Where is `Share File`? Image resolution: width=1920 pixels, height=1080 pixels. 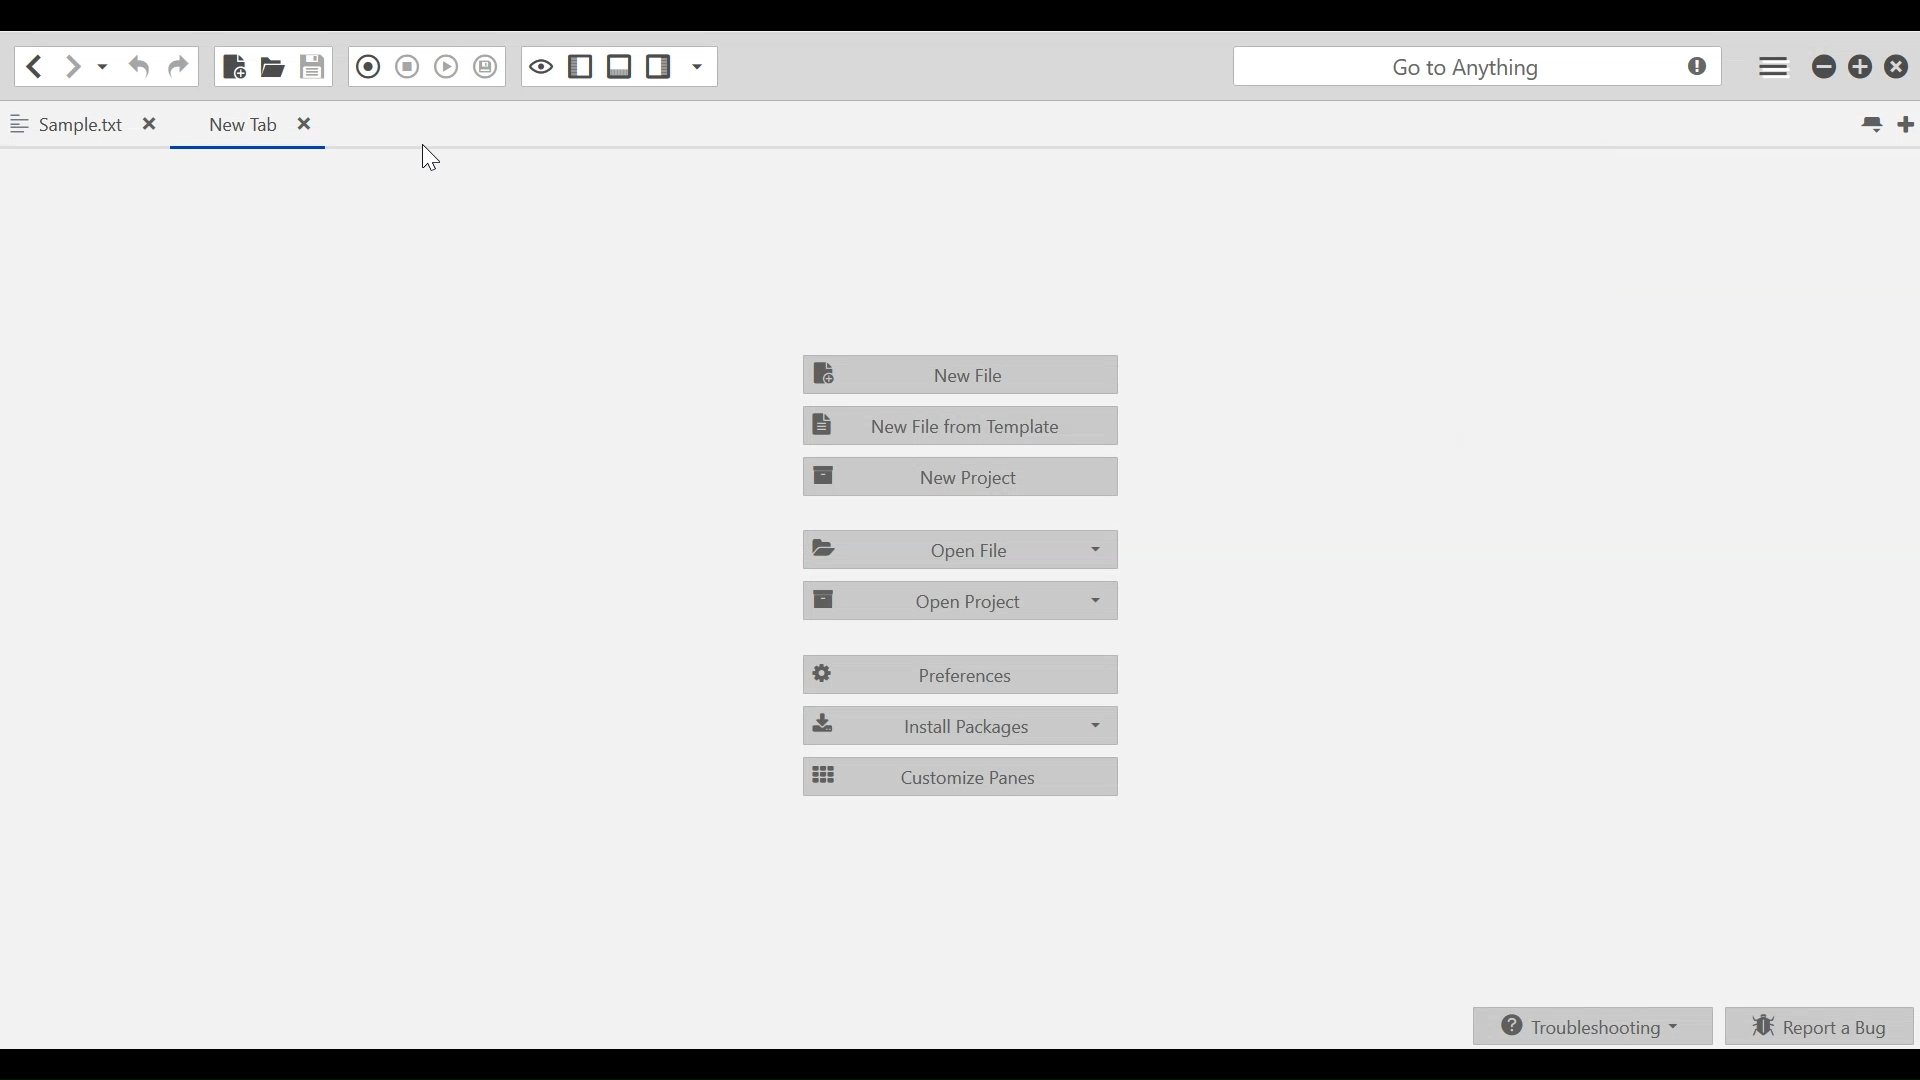
Share File is located at coordinates (700, 66).